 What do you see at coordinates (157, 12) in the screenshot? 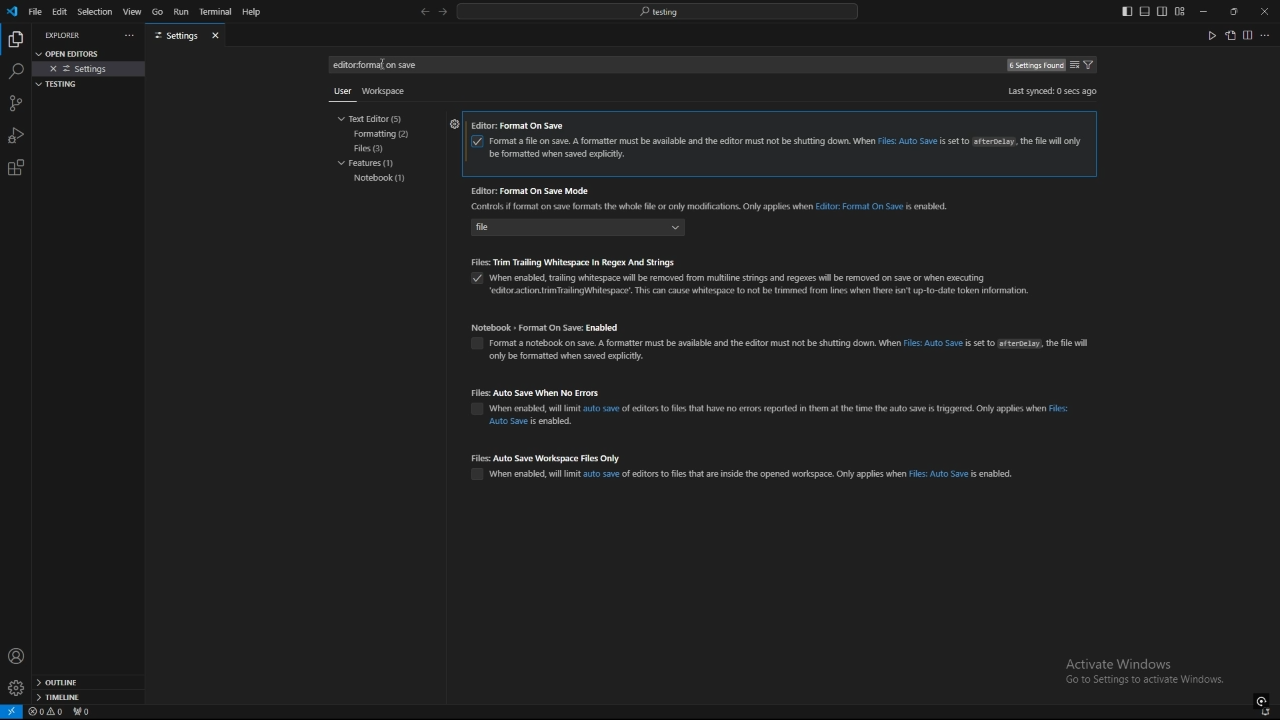
I see `go` at bounding box center [157, 12].